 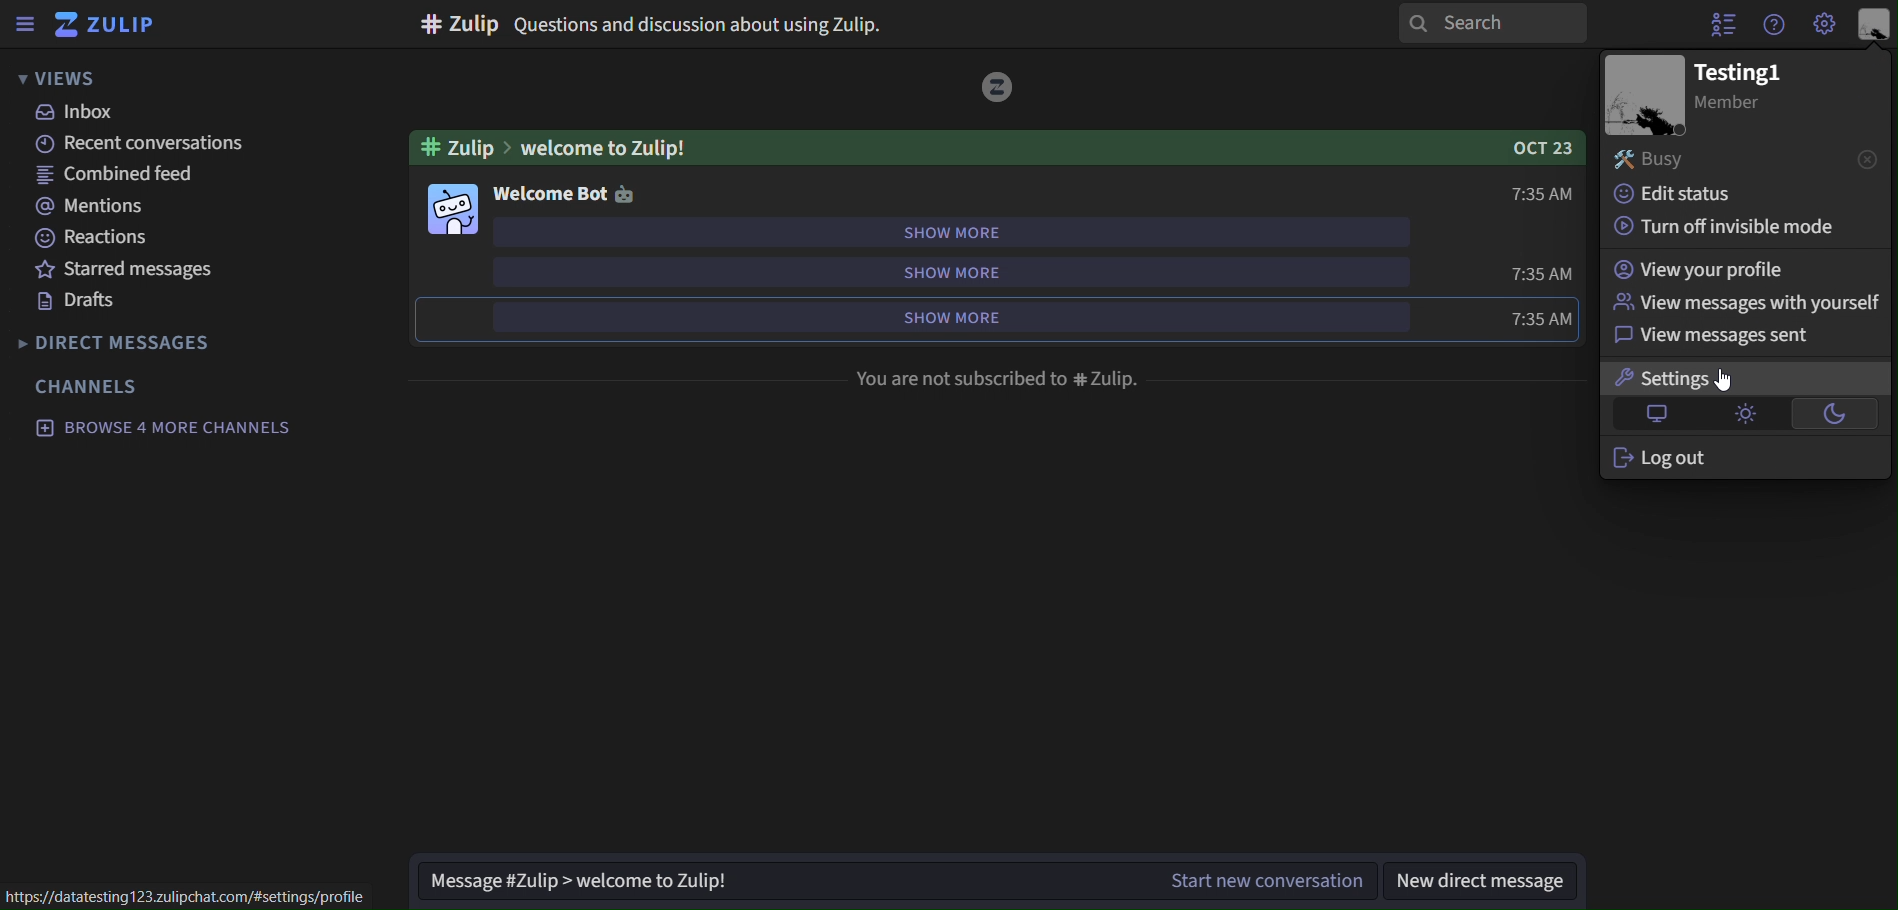 What do you see at coordinates (108, 22) in the screenshot?
I see `zulip` at bounding box center [108, 22].